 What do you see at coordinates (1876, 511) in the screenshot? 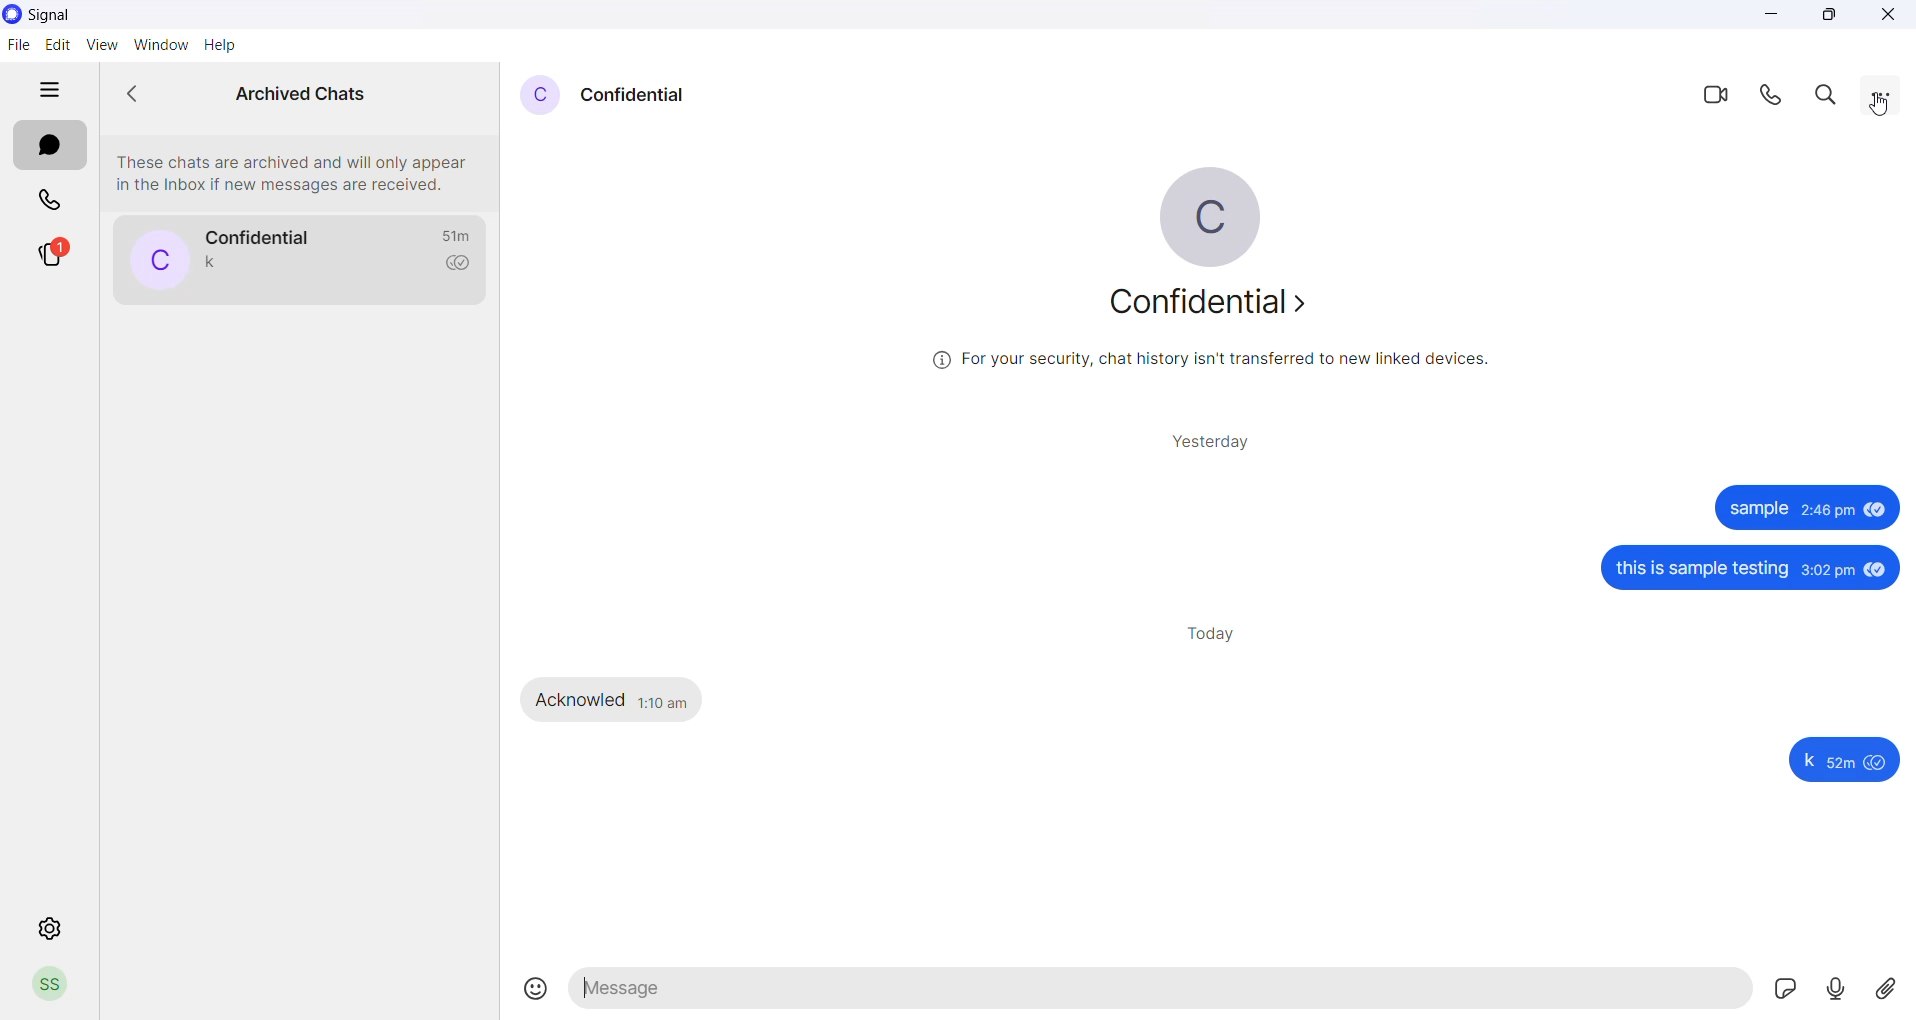
I see `seen` at bounding box center [1876, 511].